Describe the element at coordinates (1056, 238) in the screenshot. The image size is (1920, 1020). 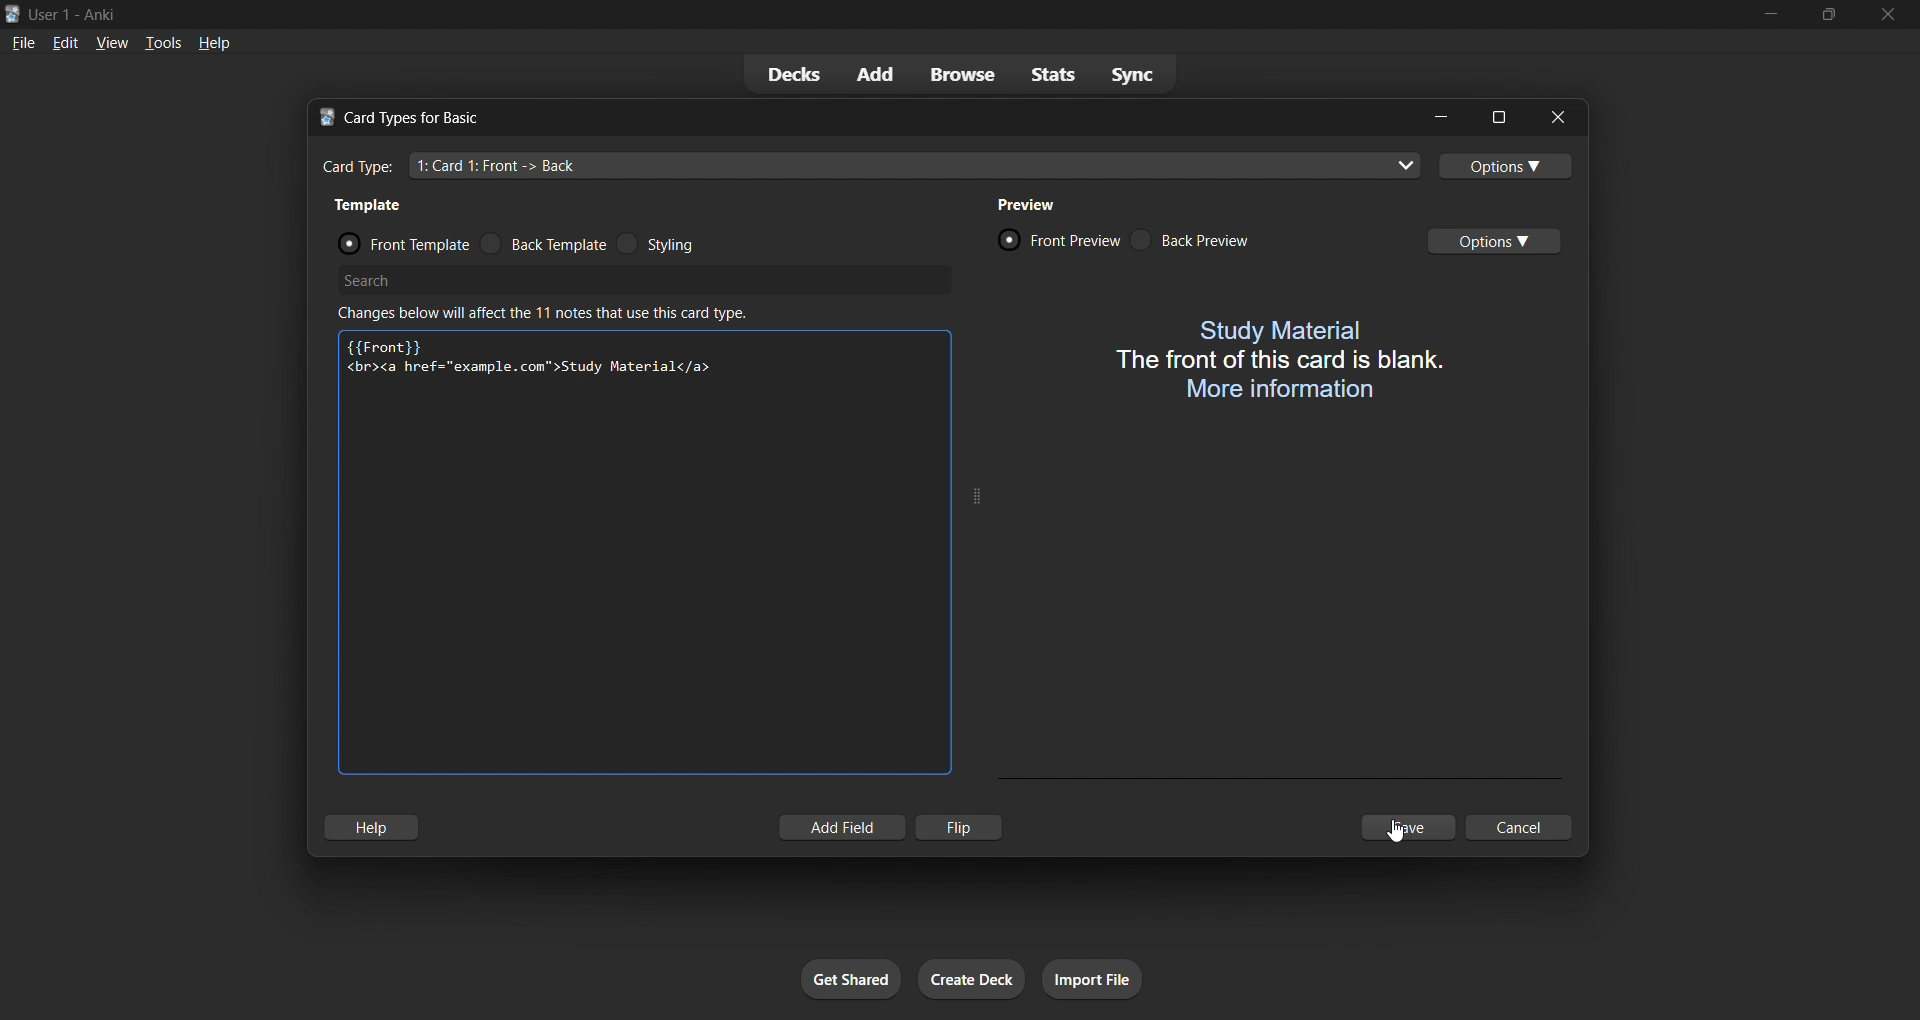
I see `front preview` at that location.